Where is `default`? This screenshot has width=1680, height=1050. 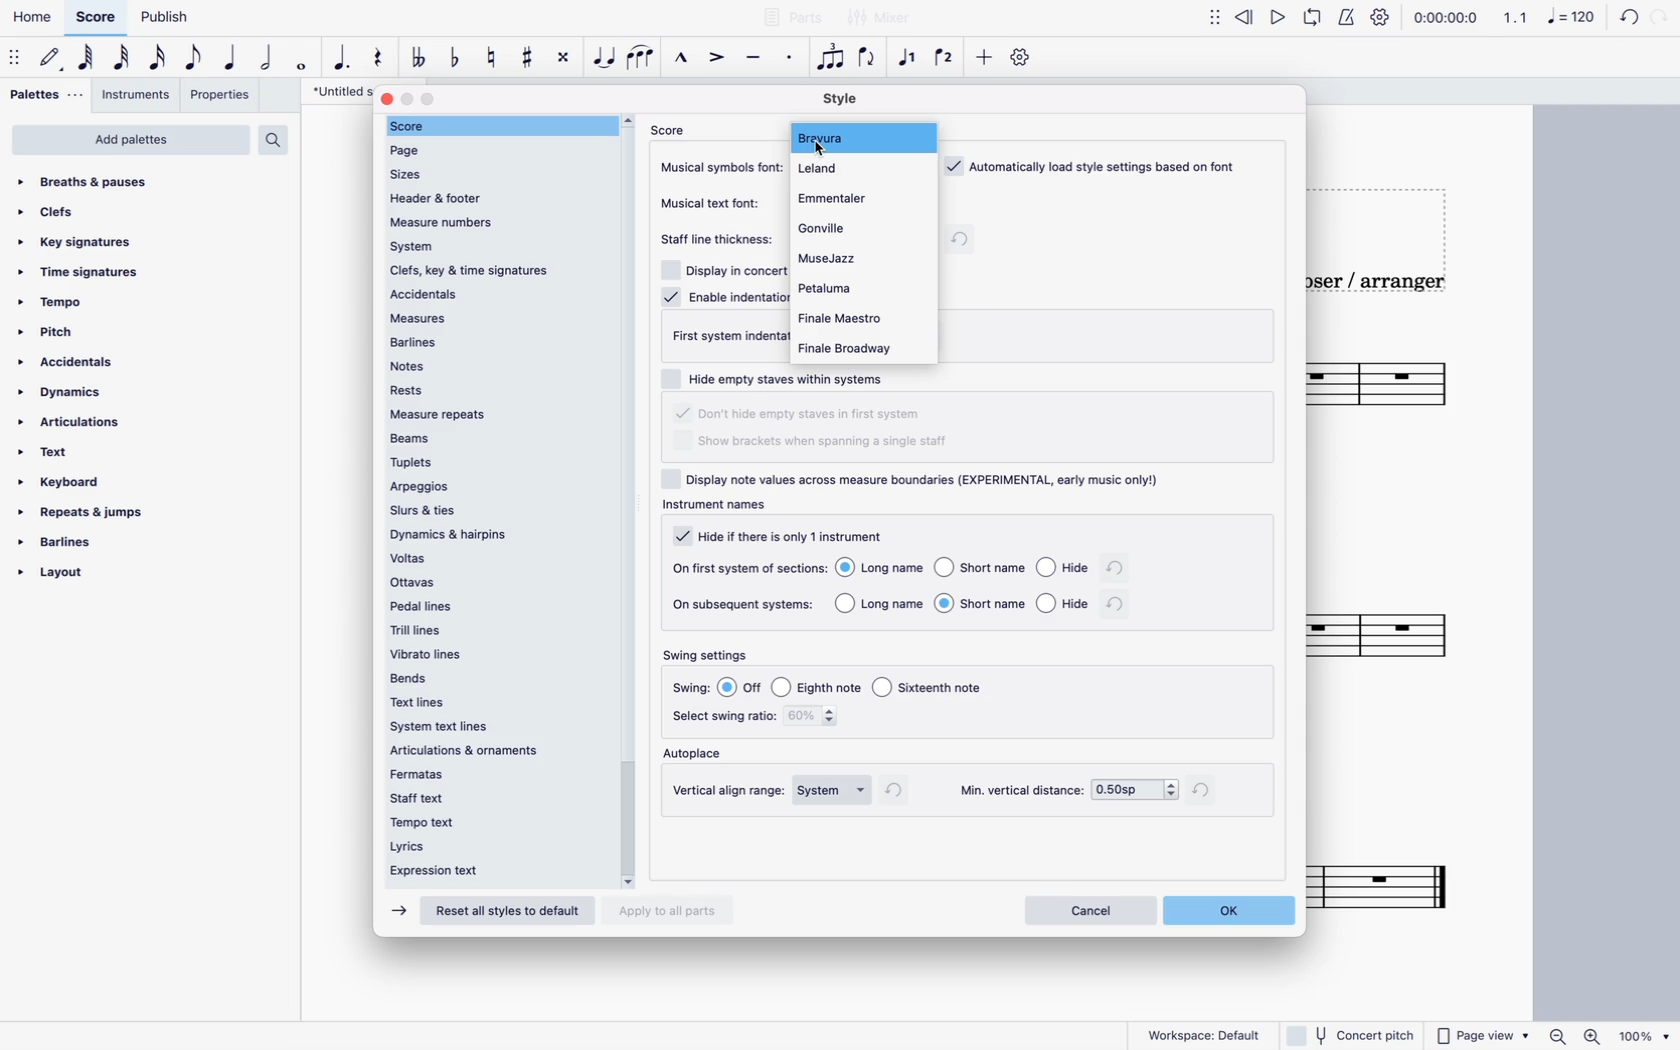 default is located at coordinates (49, 56).